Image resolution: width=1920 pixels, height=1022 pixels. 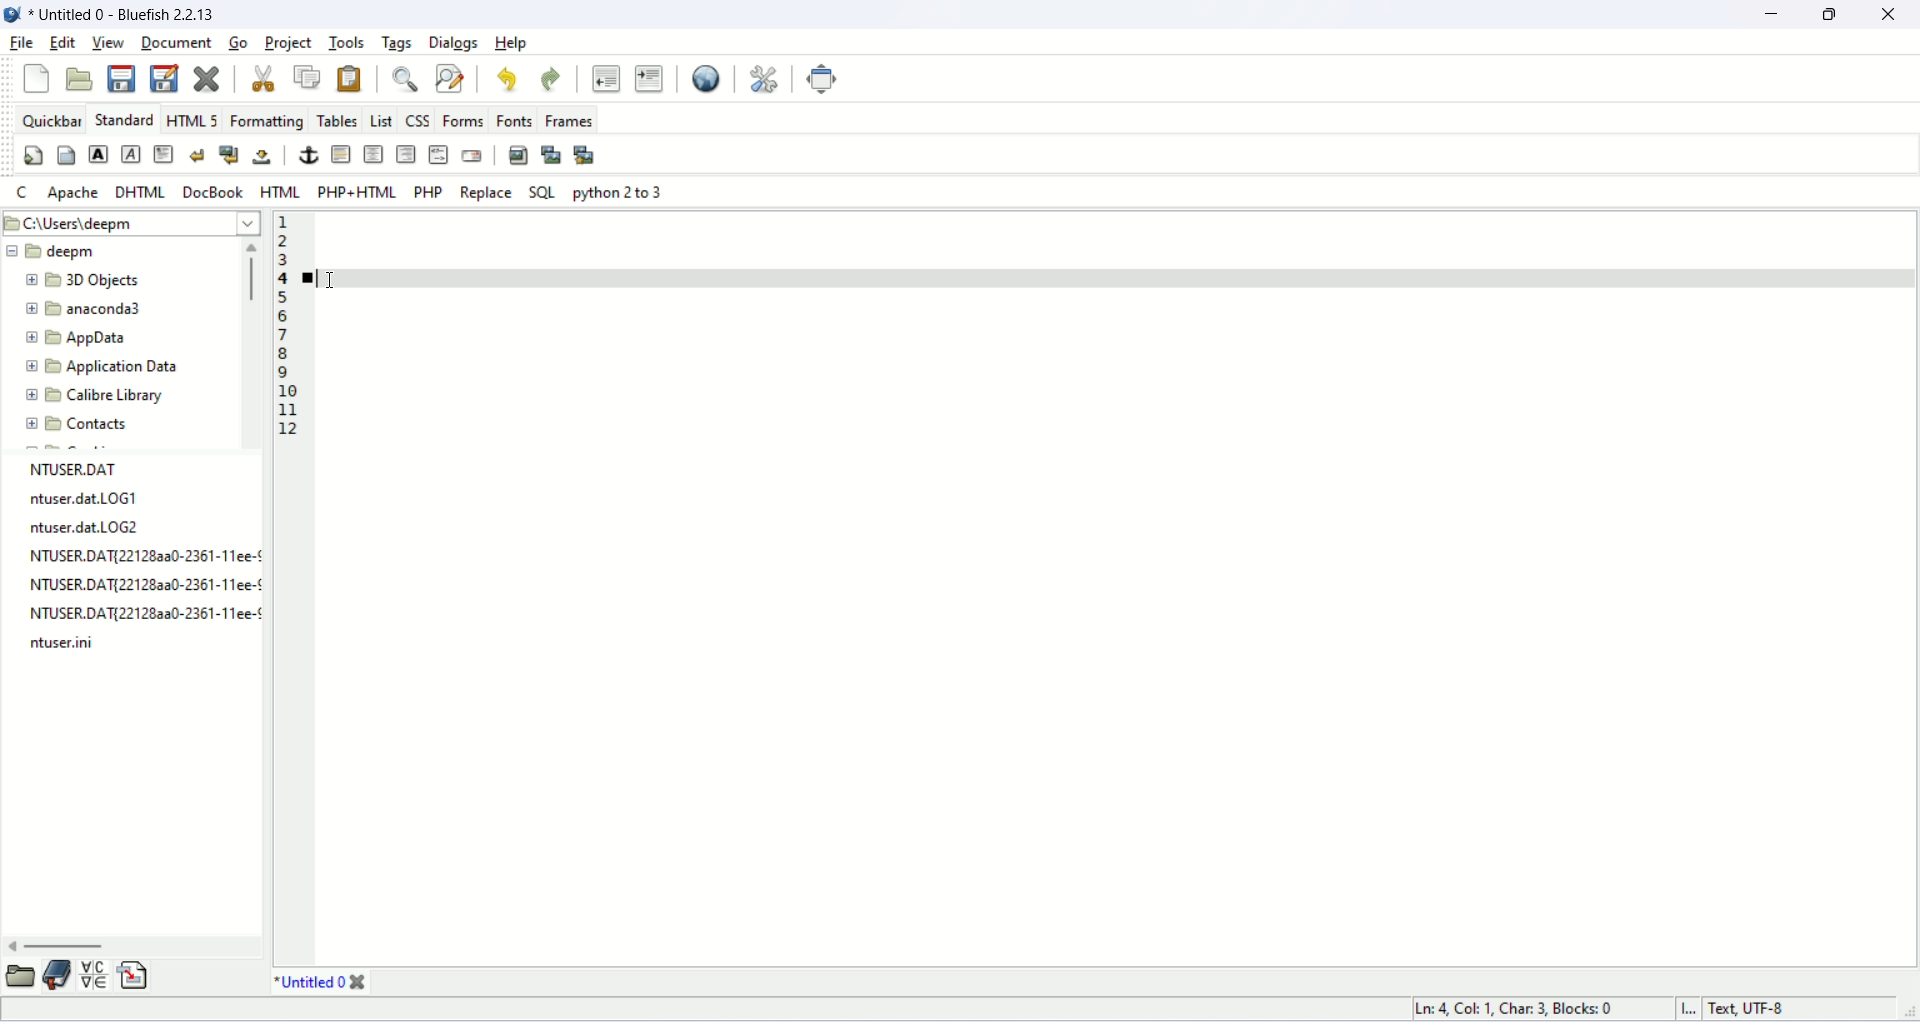 I want to click on file, so click(x=22, y=43).